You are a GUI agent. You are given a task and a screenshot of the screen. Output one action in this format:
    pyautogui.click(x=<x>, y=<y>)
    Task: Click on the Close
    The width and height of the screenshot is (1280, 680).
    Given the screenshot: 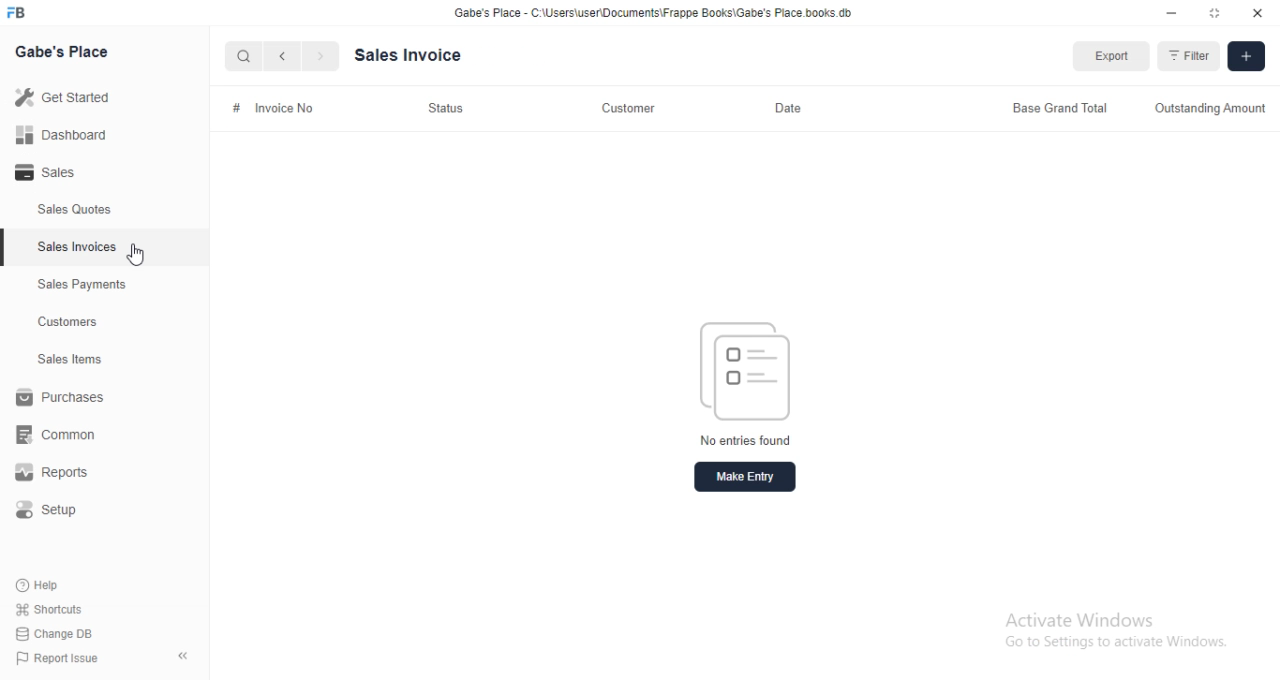 What is the action you would take?
    pyautogui.click(x=1257, y=14)
    